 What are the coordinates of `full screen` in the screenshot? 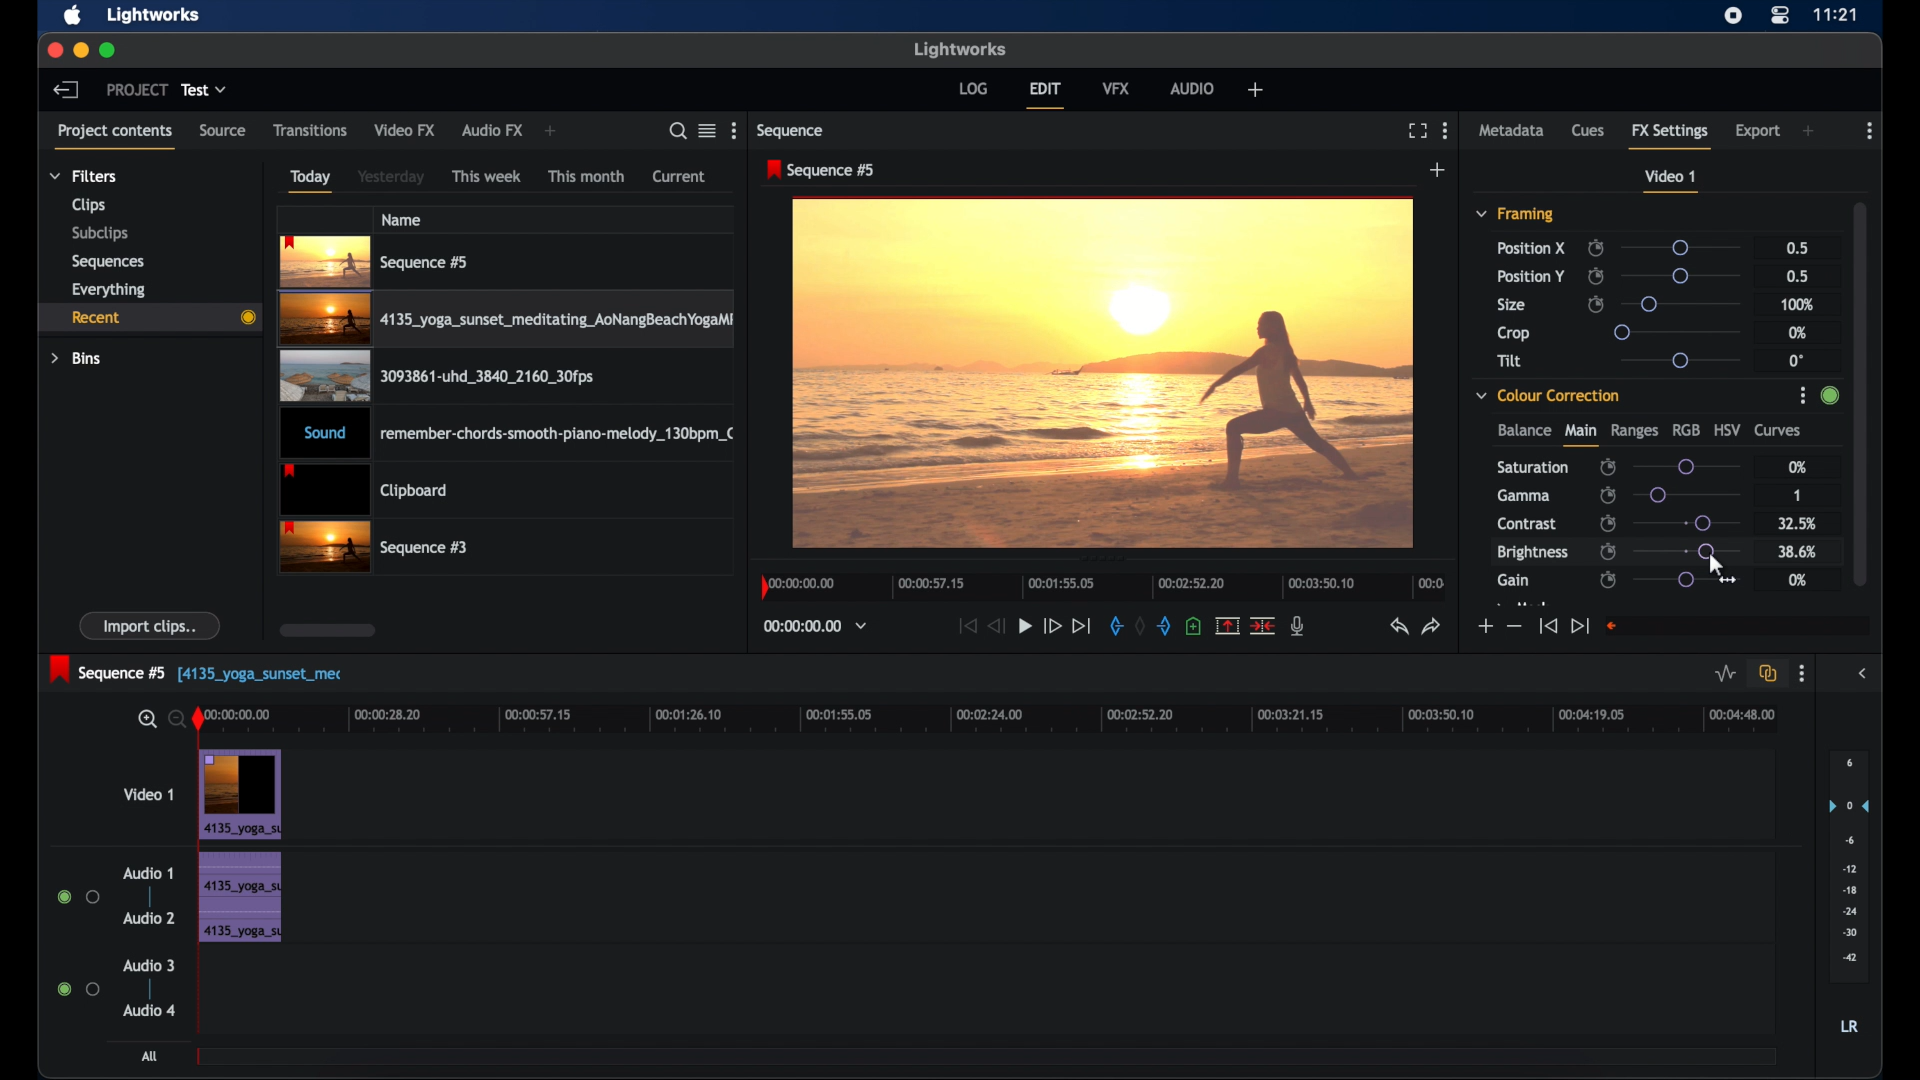 It's located at (1417, 131).